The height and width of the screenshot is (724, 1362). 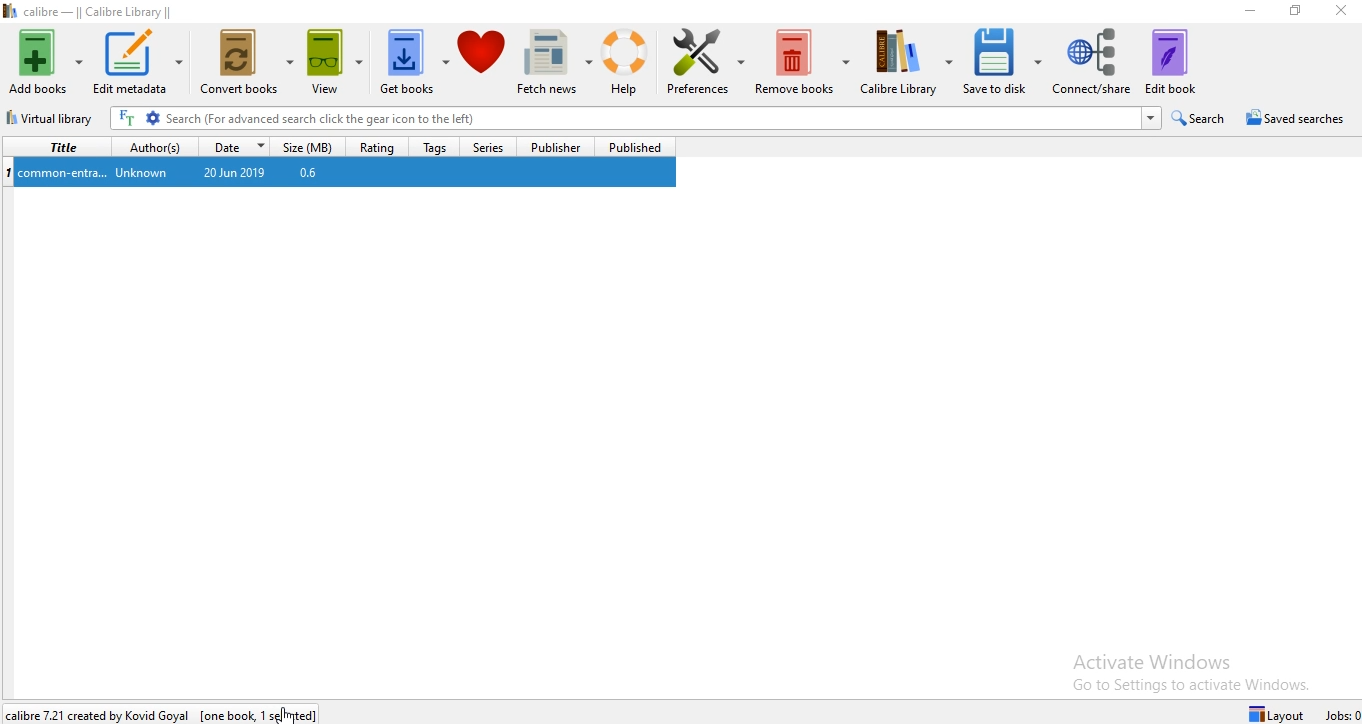 What do you see at coordinates (413, 65) in the screenshot?
I see `Get books` at bounding box center [413, 65].